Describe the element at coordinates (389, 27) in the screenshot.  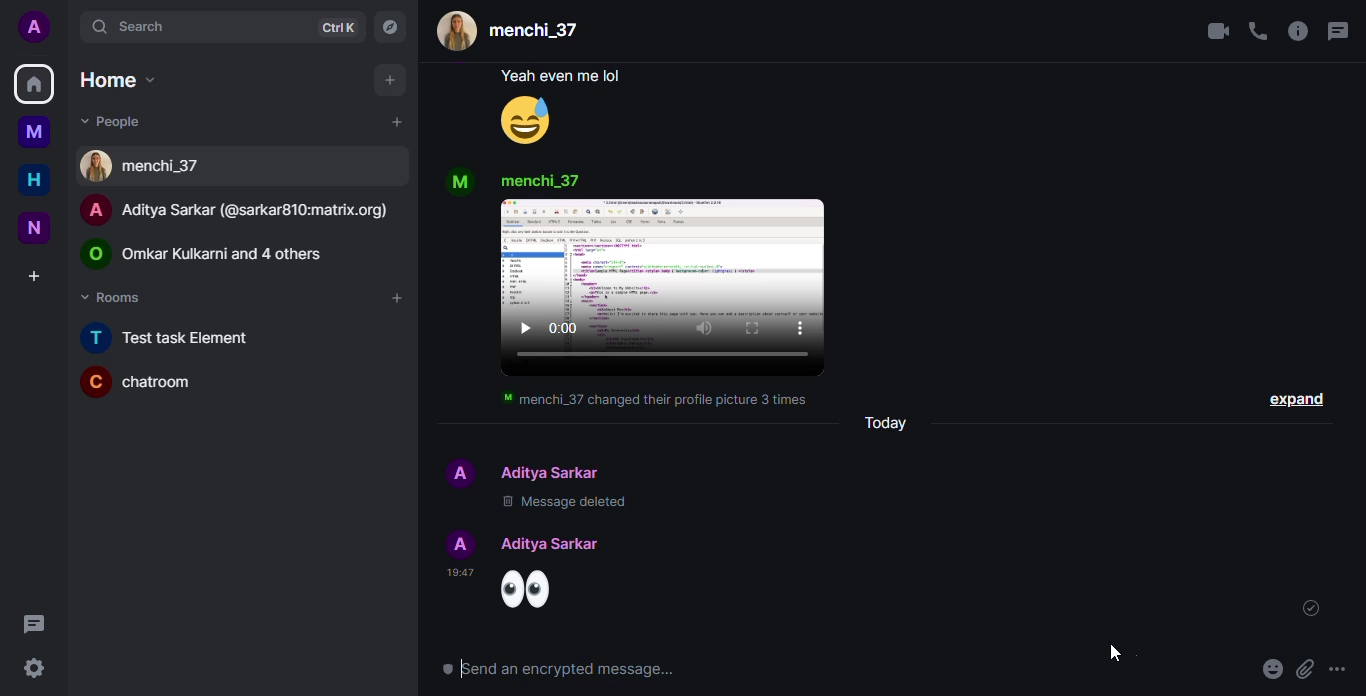
I see `navigator` at that location.